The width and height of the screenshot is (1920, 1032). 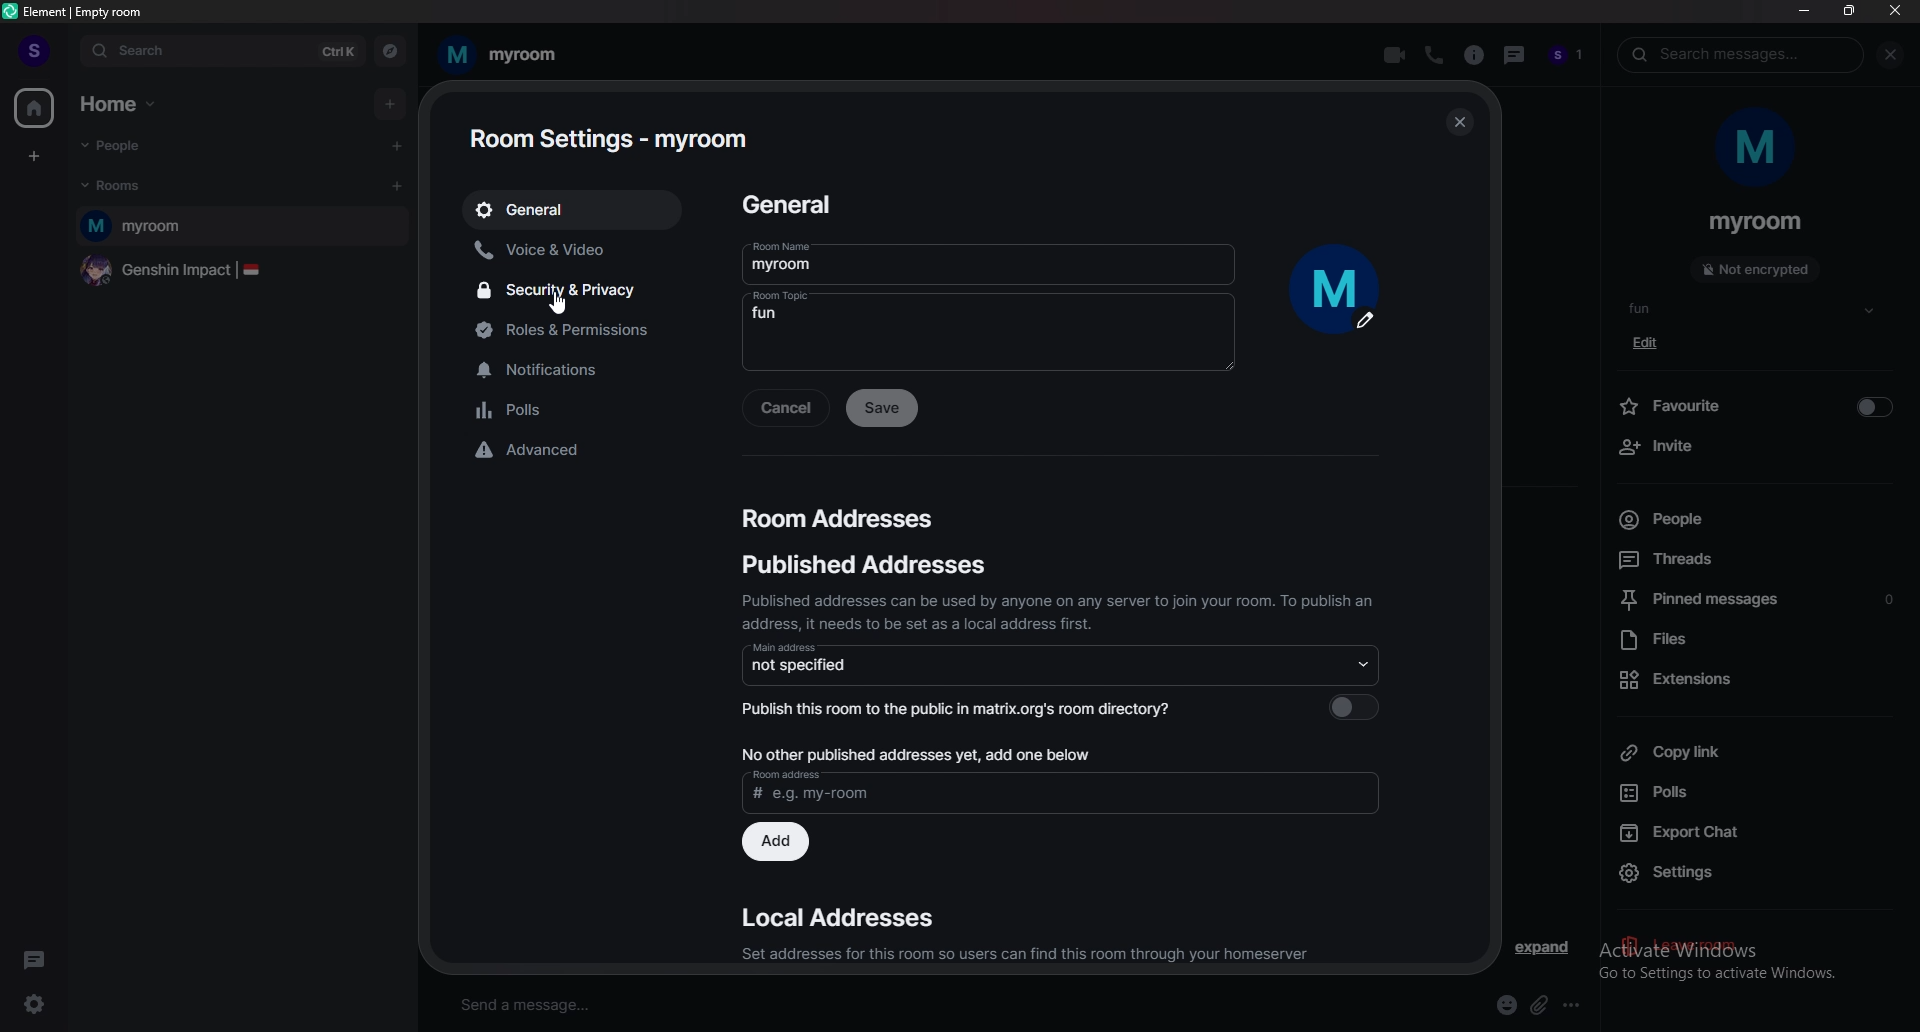 What do you see at coordinates (399, 147) in the screenshot?
I see `start chat` at bounding box center [399, 147].